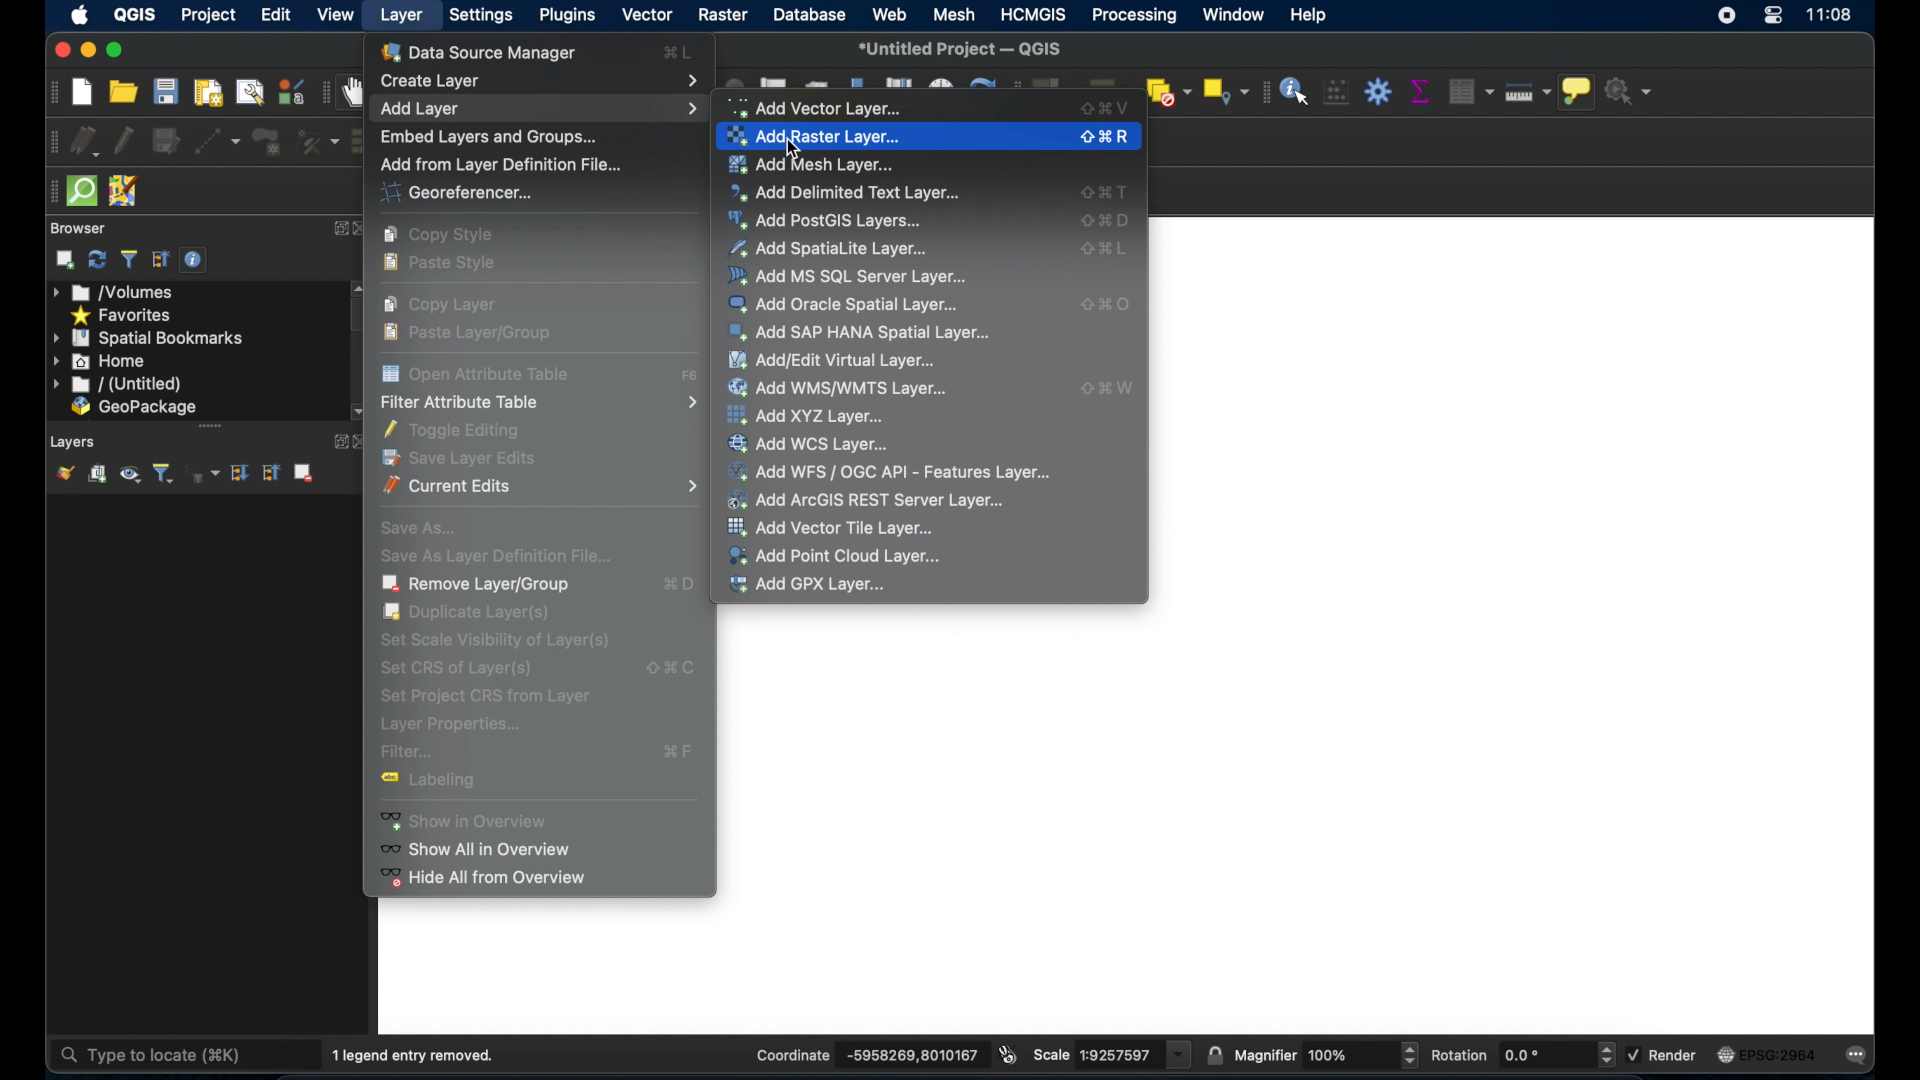 This screenshot has width=1920, height=1080. Describe the element at coordinates (123, 190) in the screenshot. I see `josh remote` at that location.